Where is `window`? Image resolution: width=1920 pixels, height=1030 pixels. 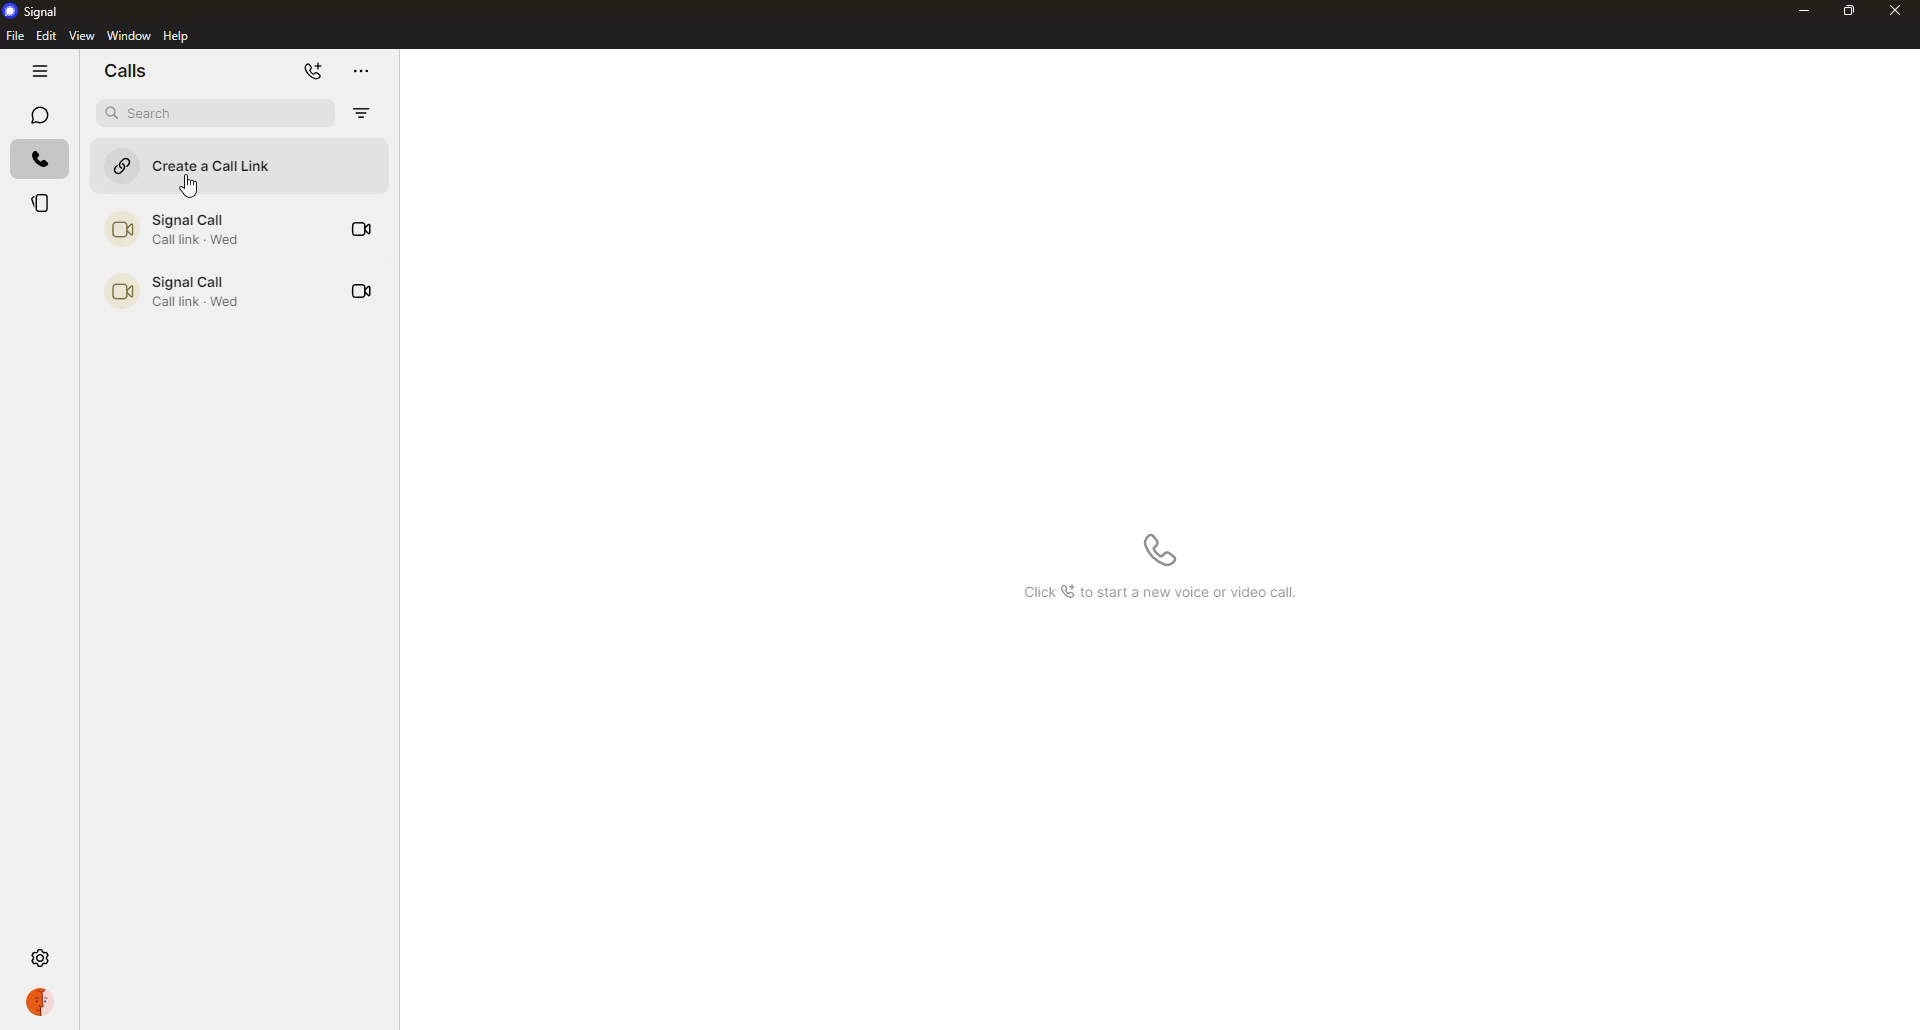 window is located at coordinates (130, 35).